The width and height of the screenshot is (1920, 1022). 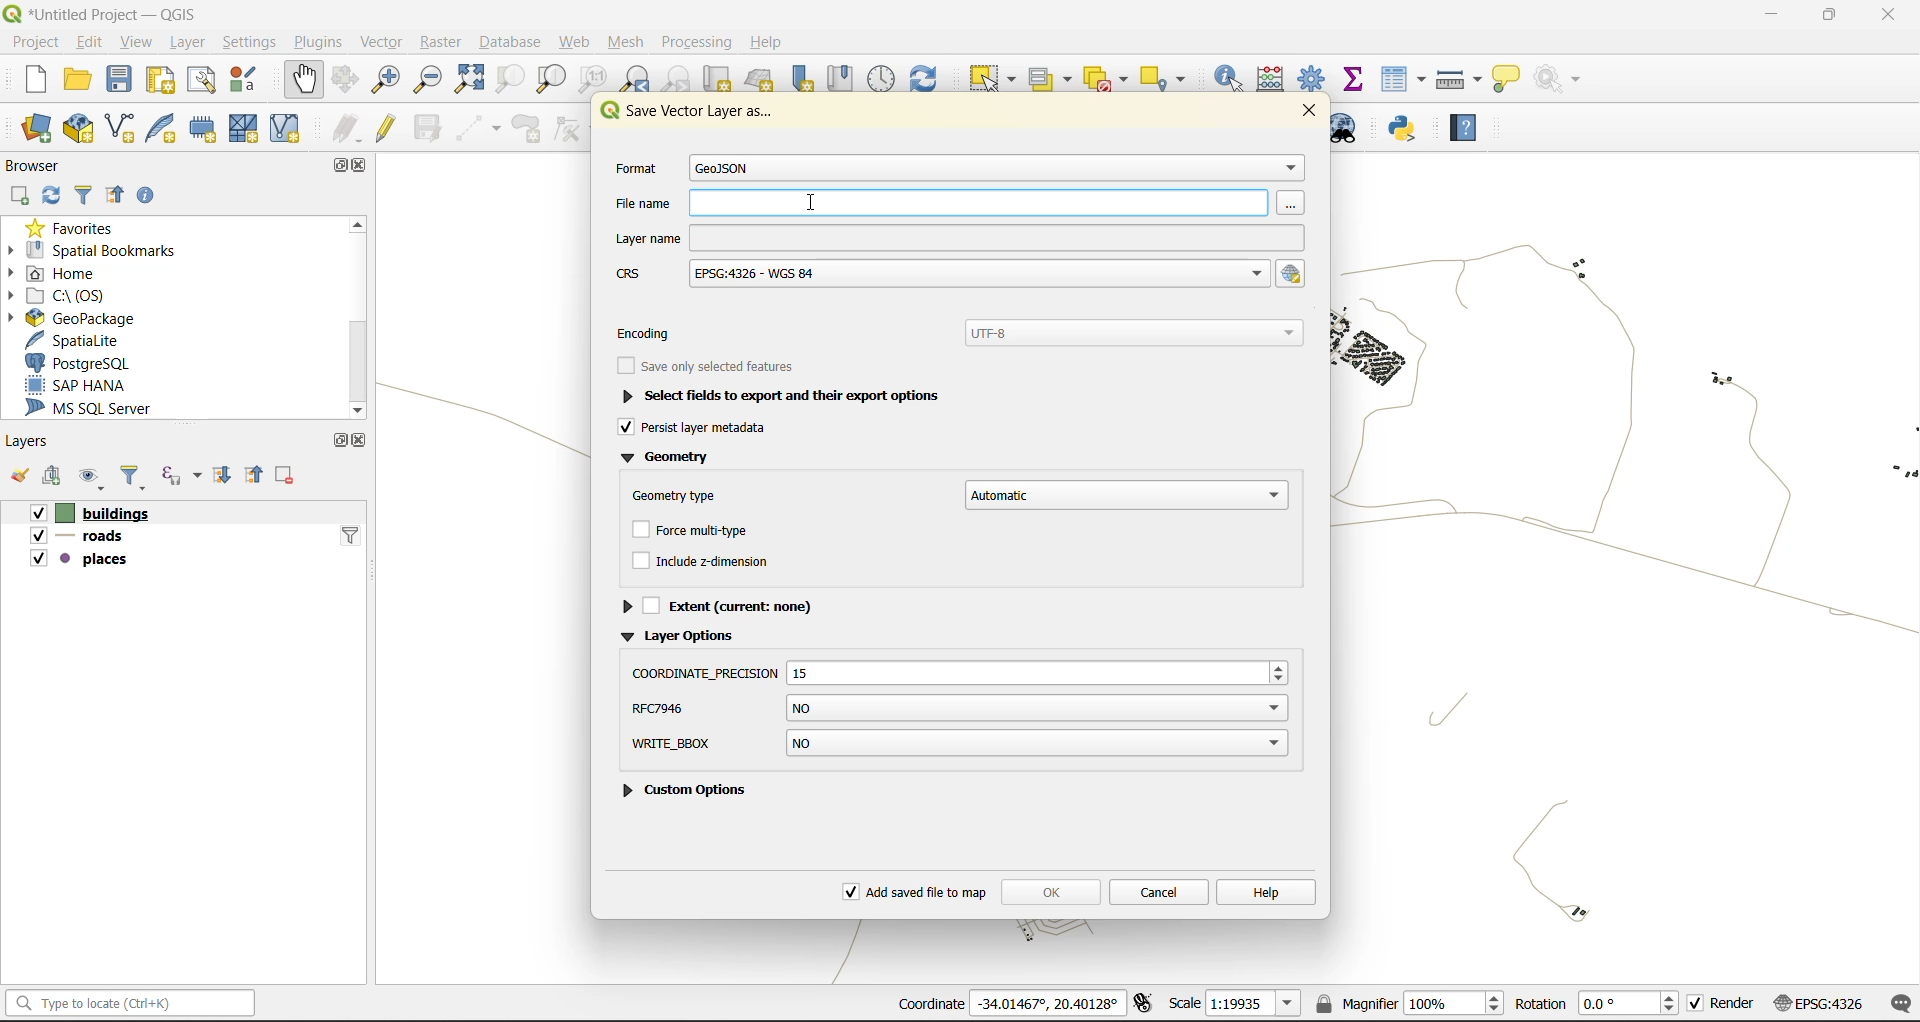 What do you see at coordinates (1234, 79) in the screenshot?
I see `identify features` at bounding box center [1234, 79].